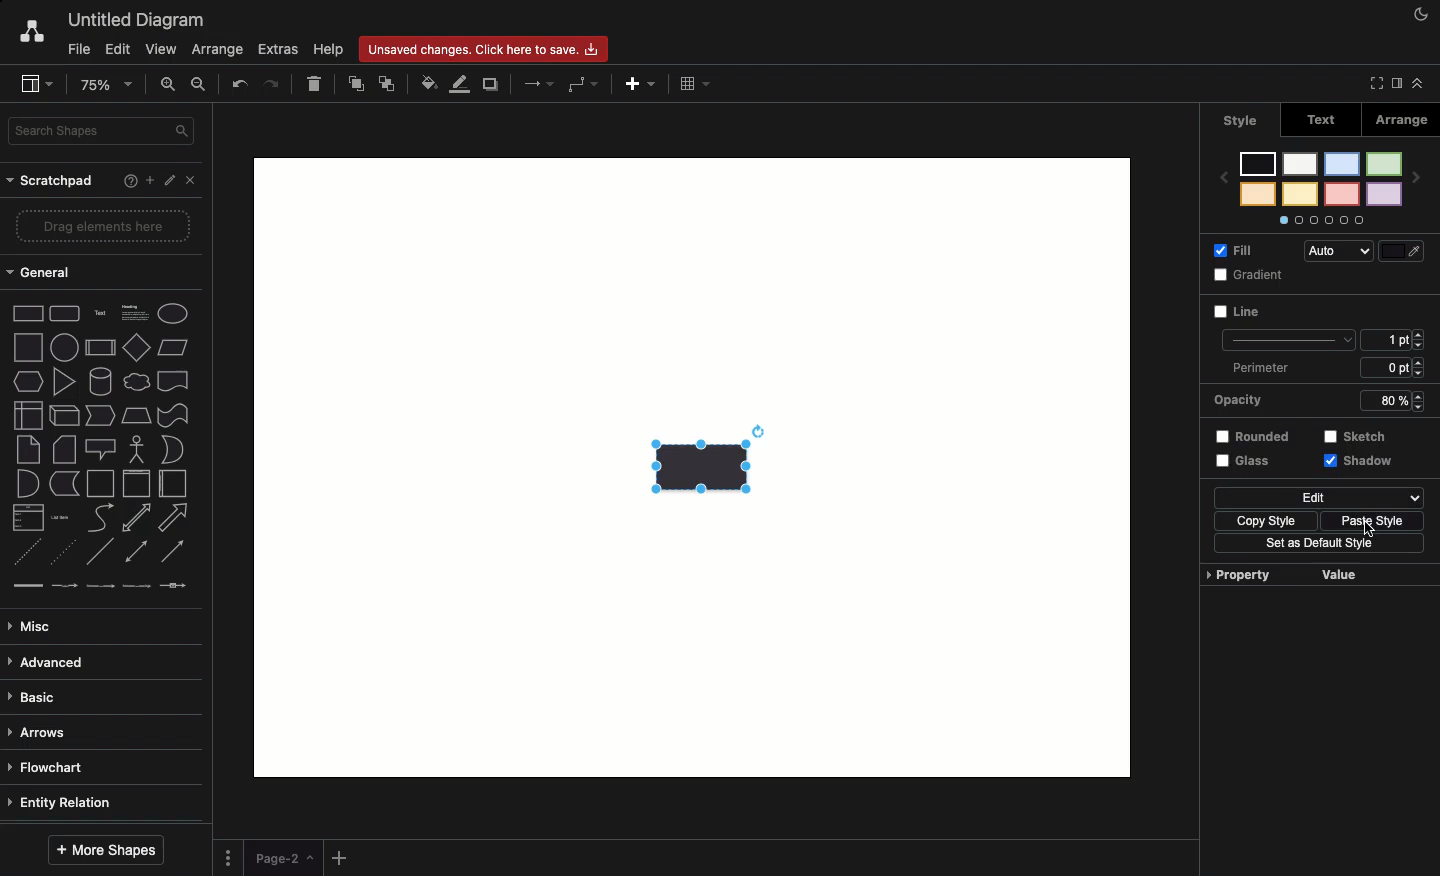  What do you see at coordinates (29, 449) in the screenshot?
I see `note` at bounding box center [29, 449].